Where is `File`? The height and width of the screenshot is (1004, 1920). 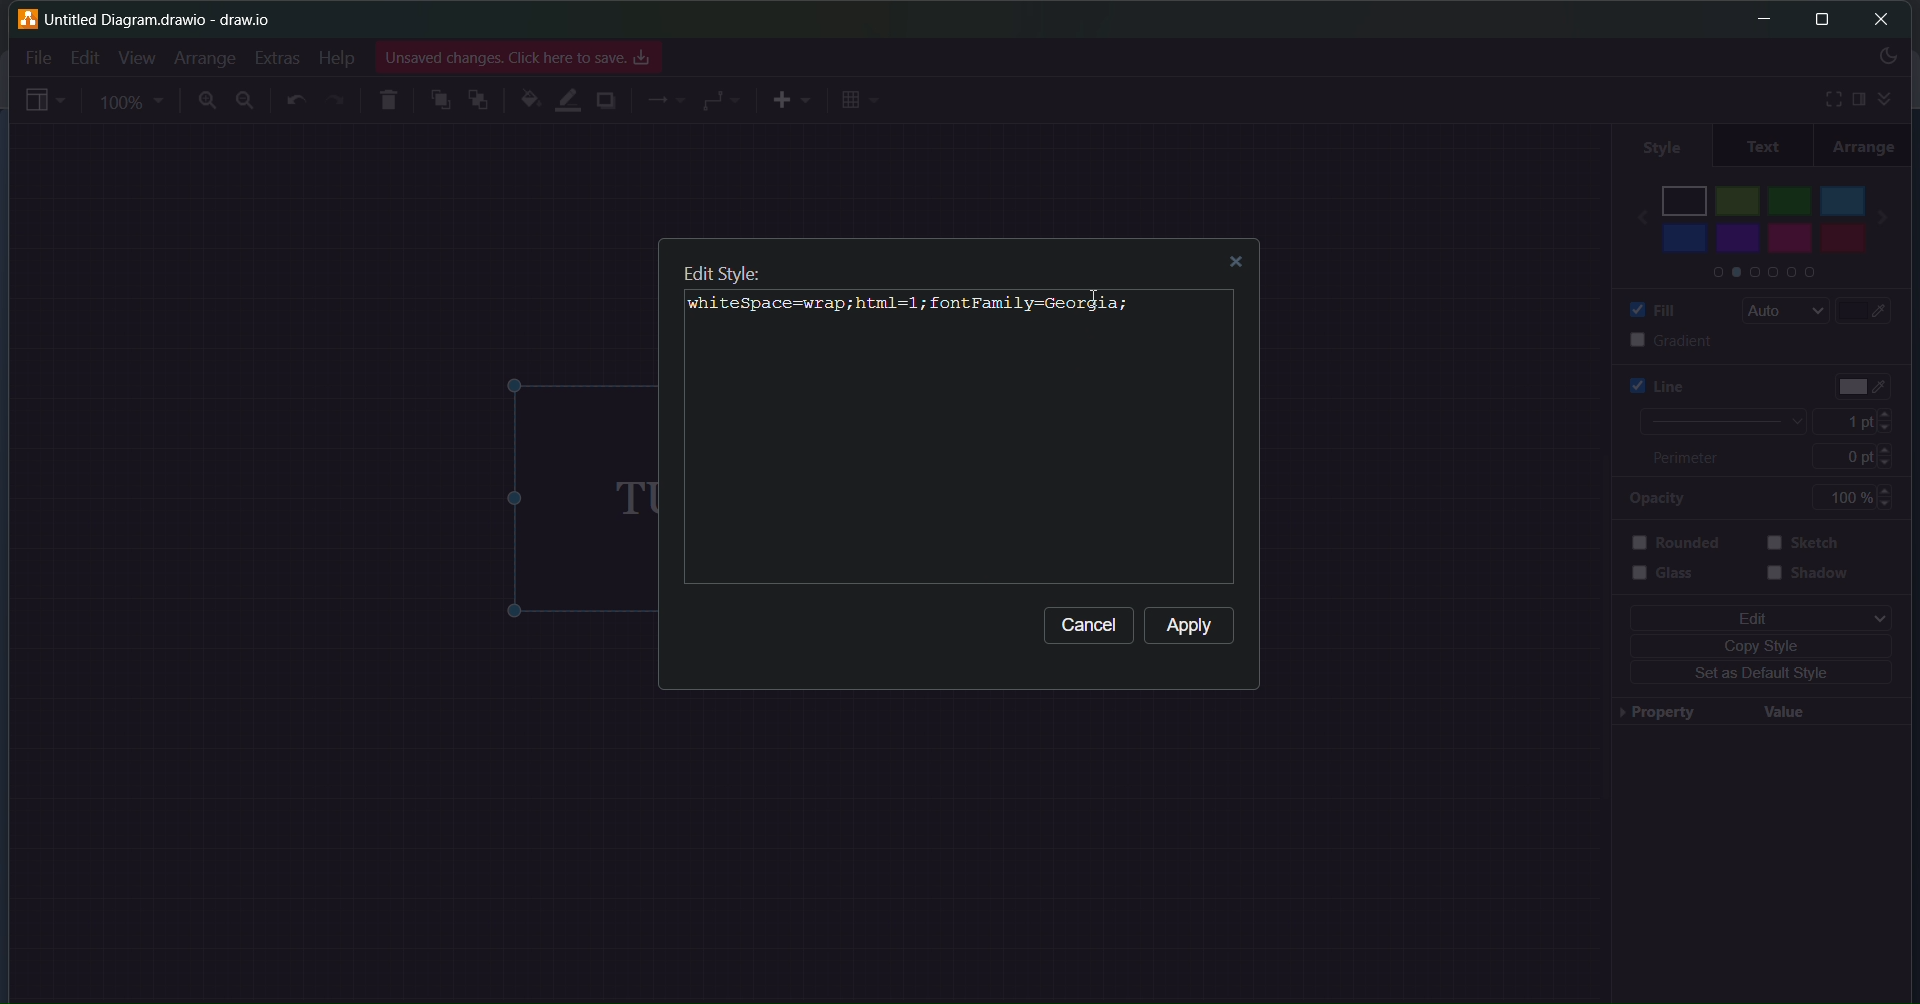
File is located at coordinates (38, 55).